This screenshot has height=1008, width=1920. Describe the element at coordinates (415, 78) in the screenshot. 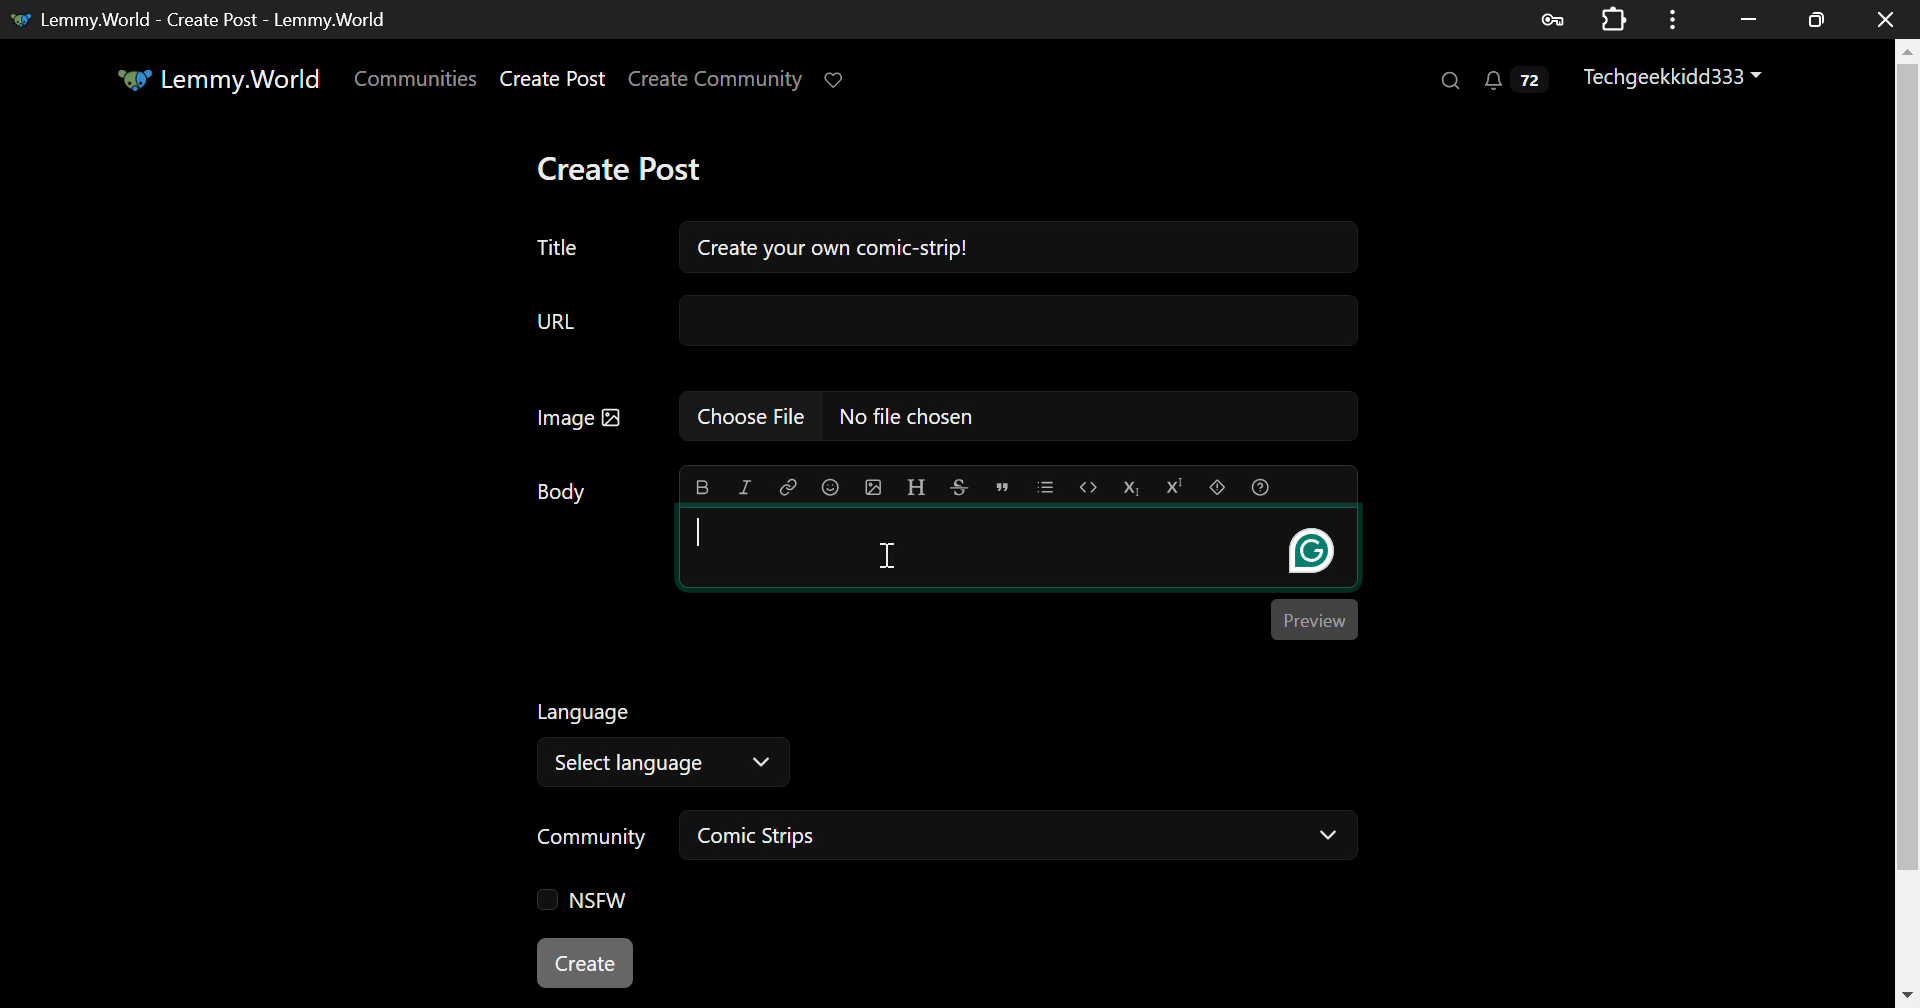

I see `Communities Page Hyperlink` at that location.